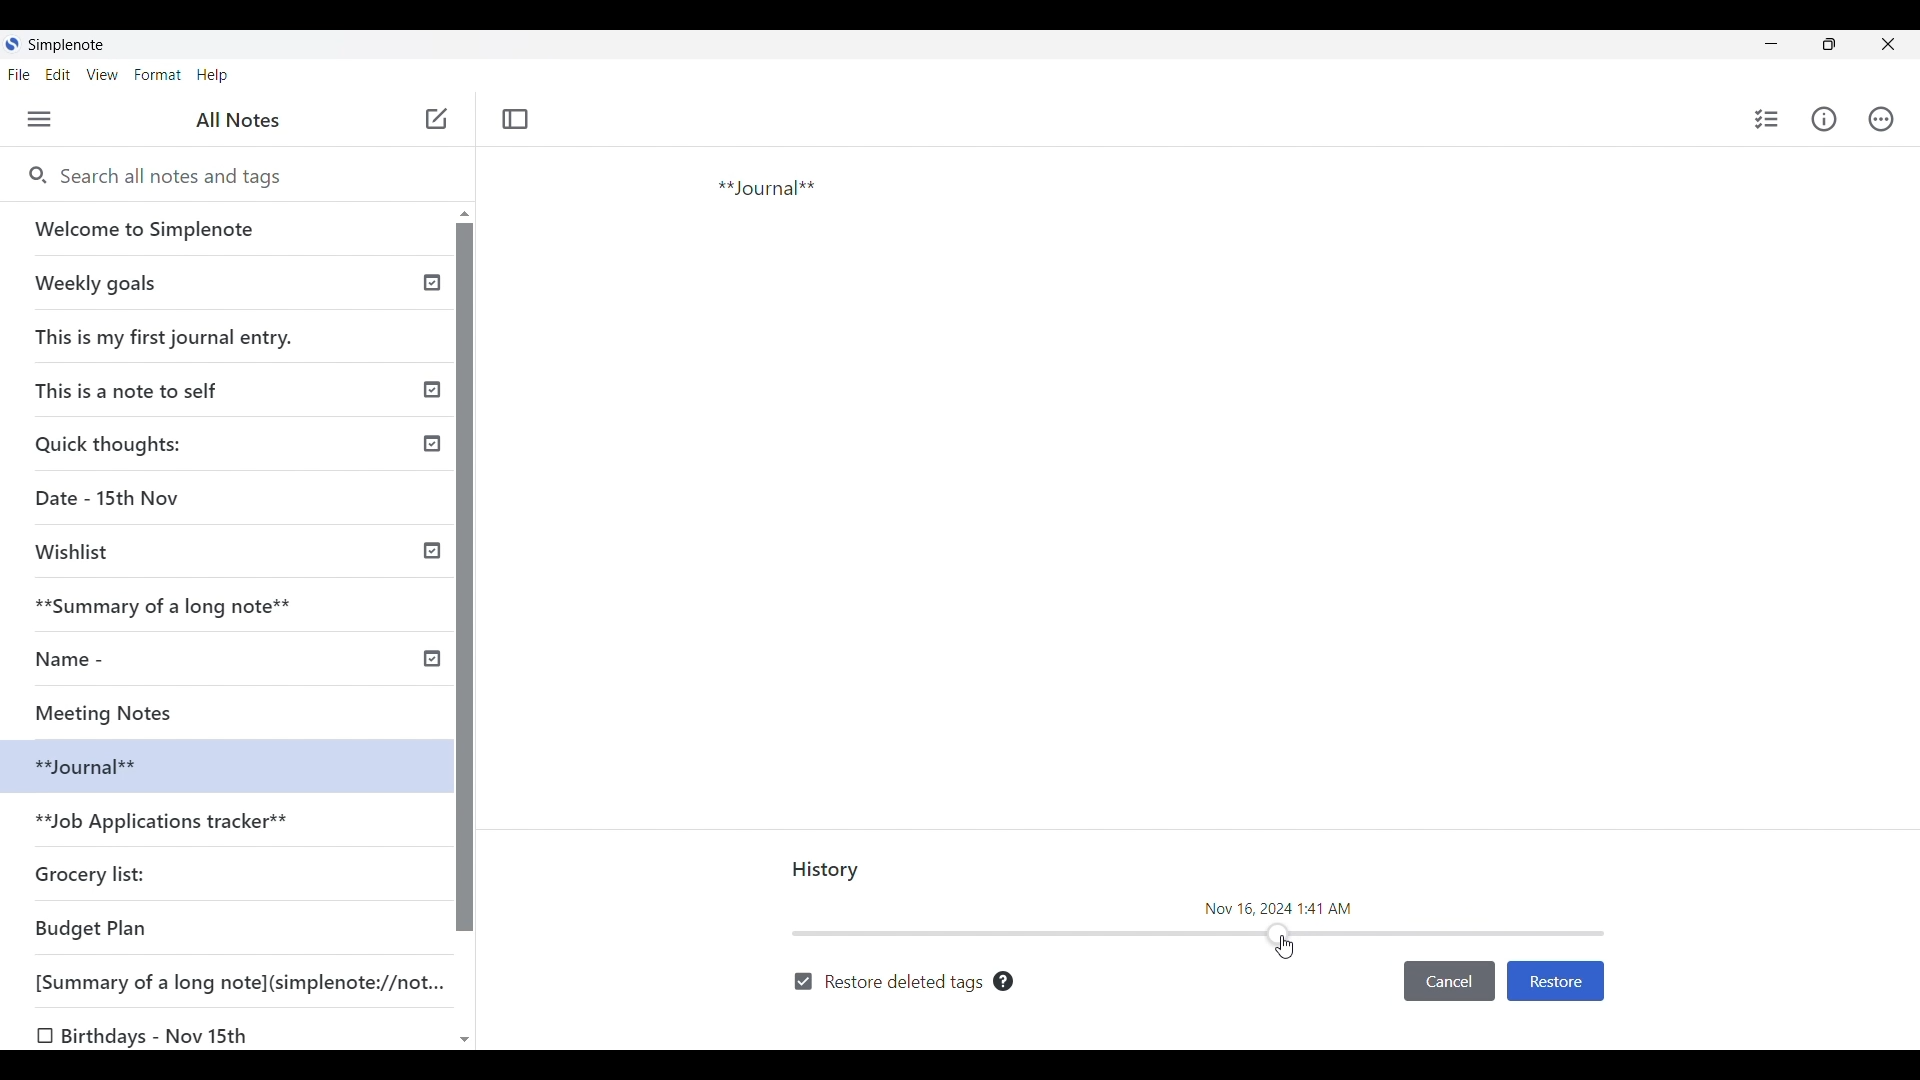 This screenshot has height=1080, width=1920. Describe the element at coordinates (127, 710) in the screenshot. I see `Meeting Notes` at that location.